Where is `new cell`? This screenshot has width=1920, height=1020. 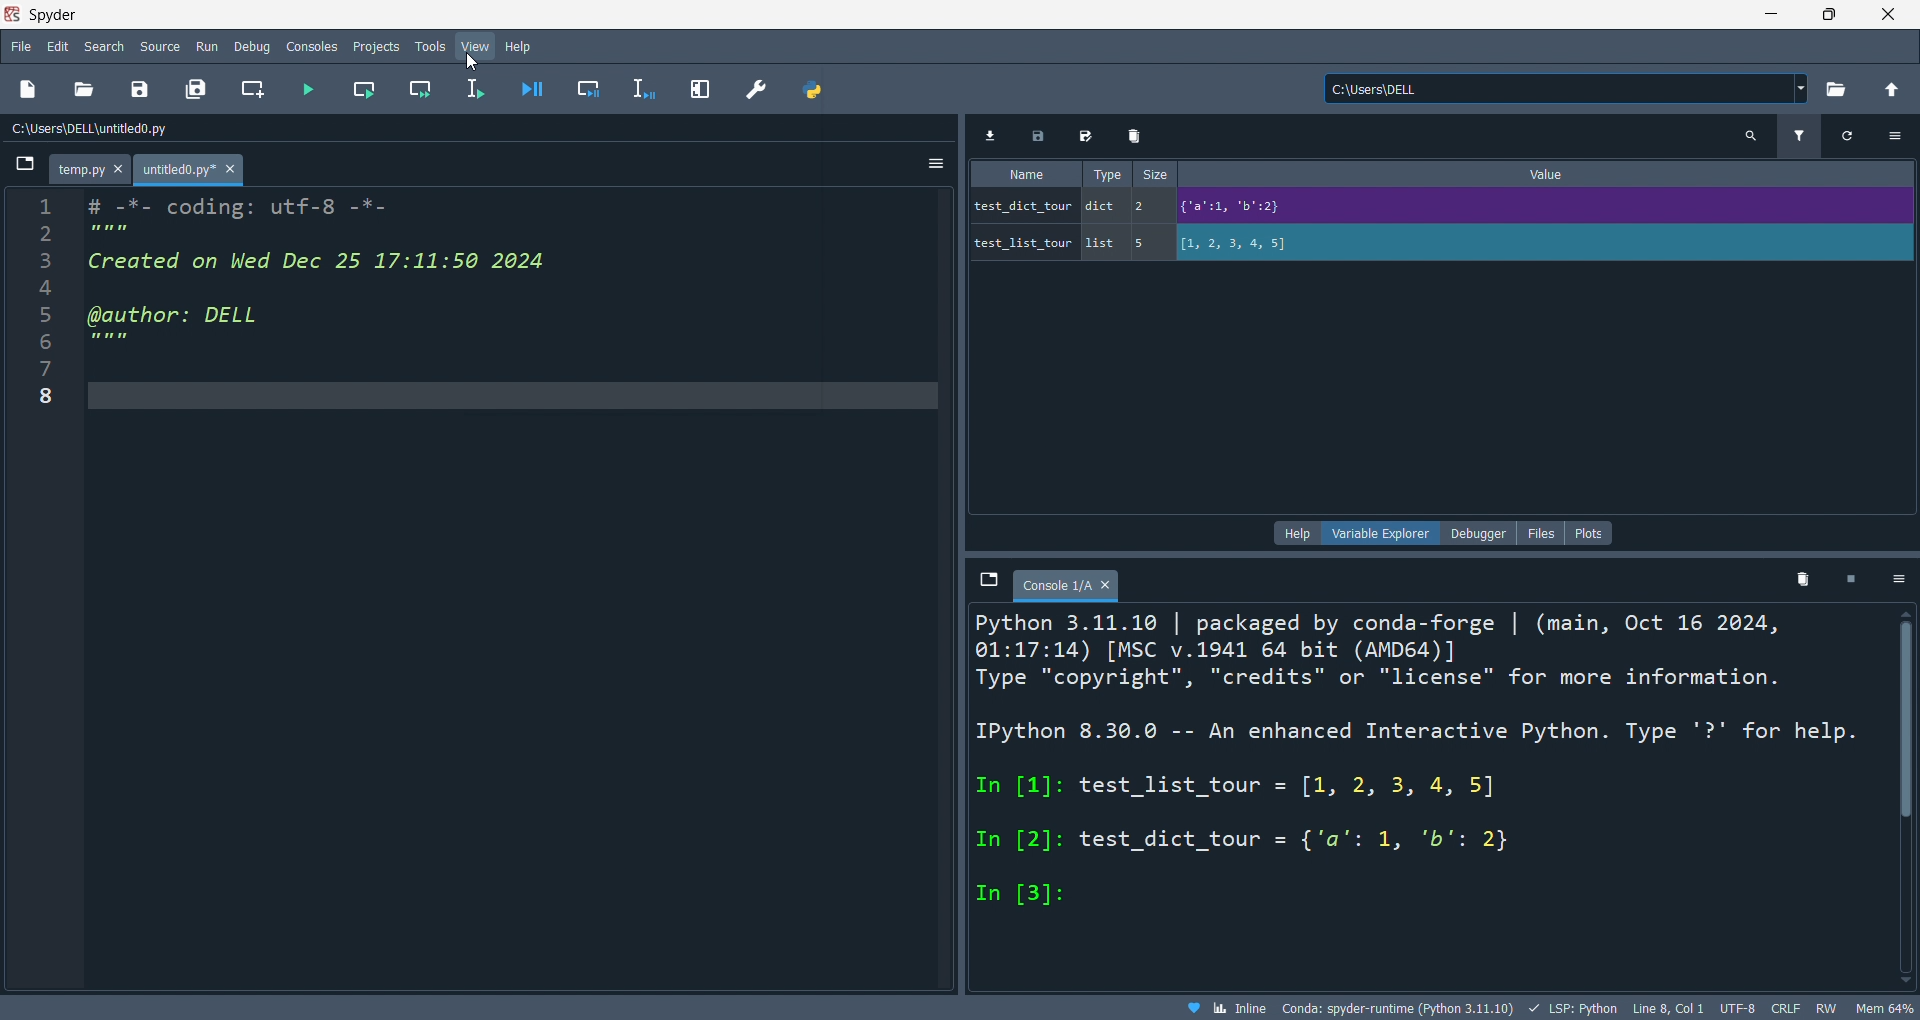
new cell is located at coordinates (250, 90).